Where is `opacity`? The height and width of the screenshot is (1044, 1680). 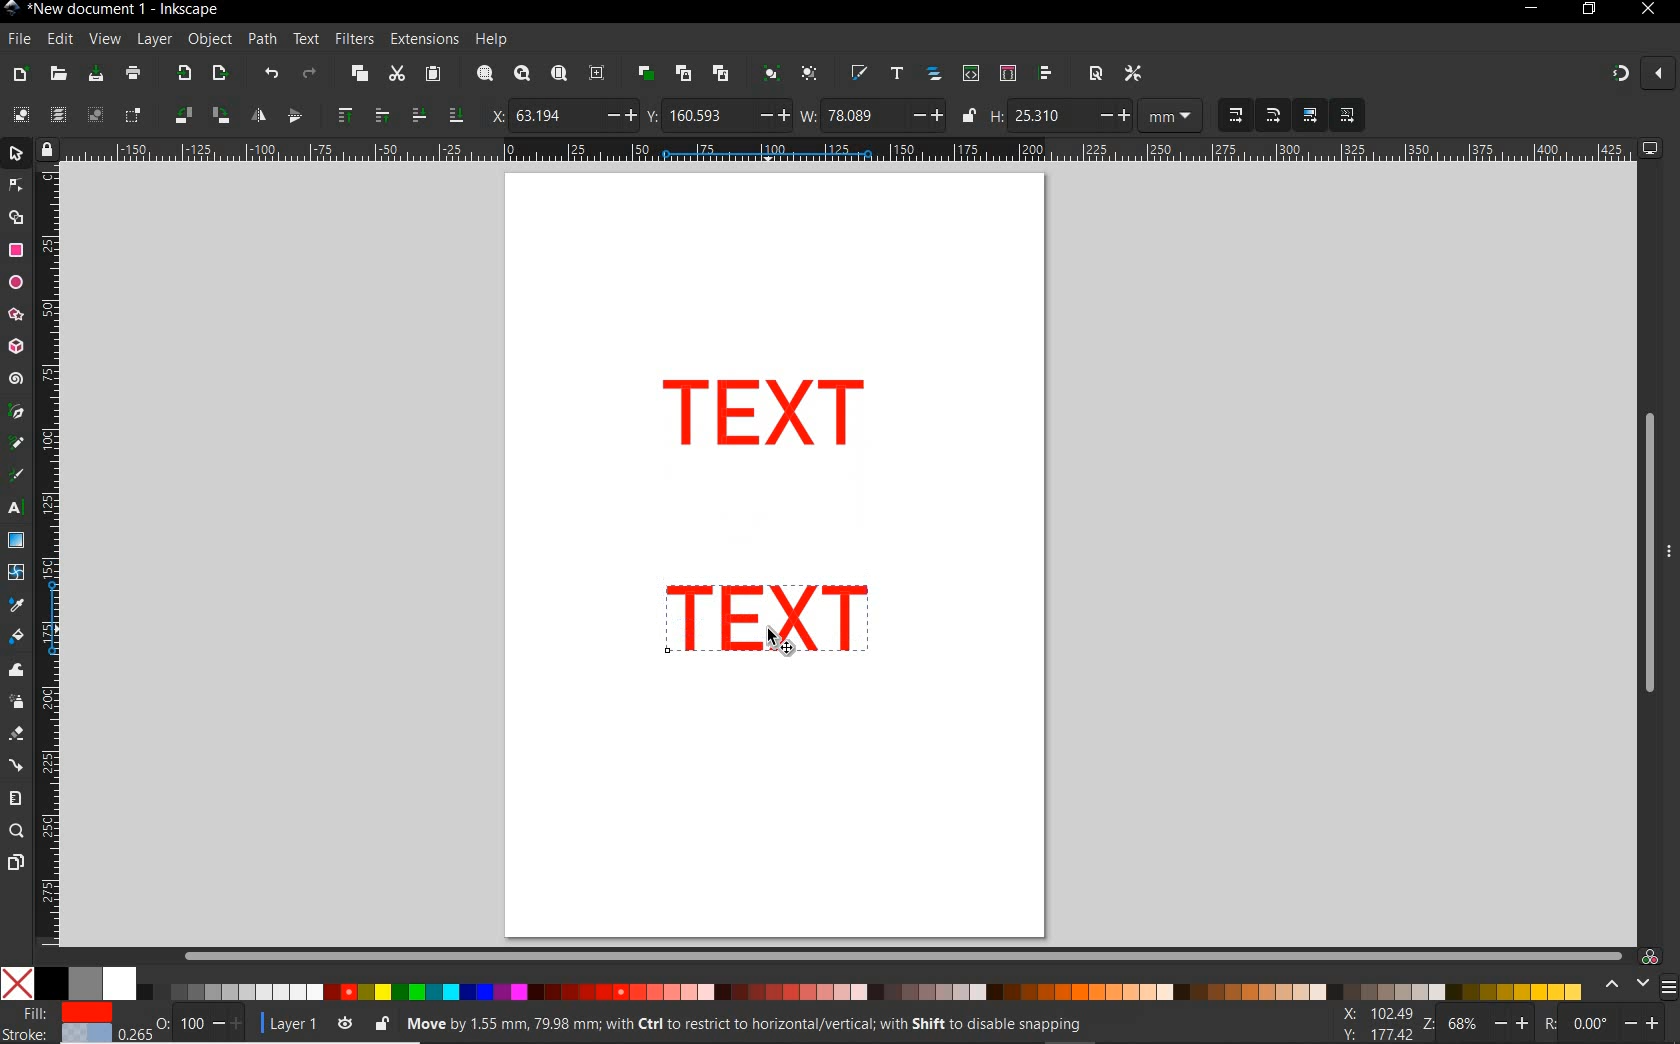 opacity is located at coordinates (184, 1022).